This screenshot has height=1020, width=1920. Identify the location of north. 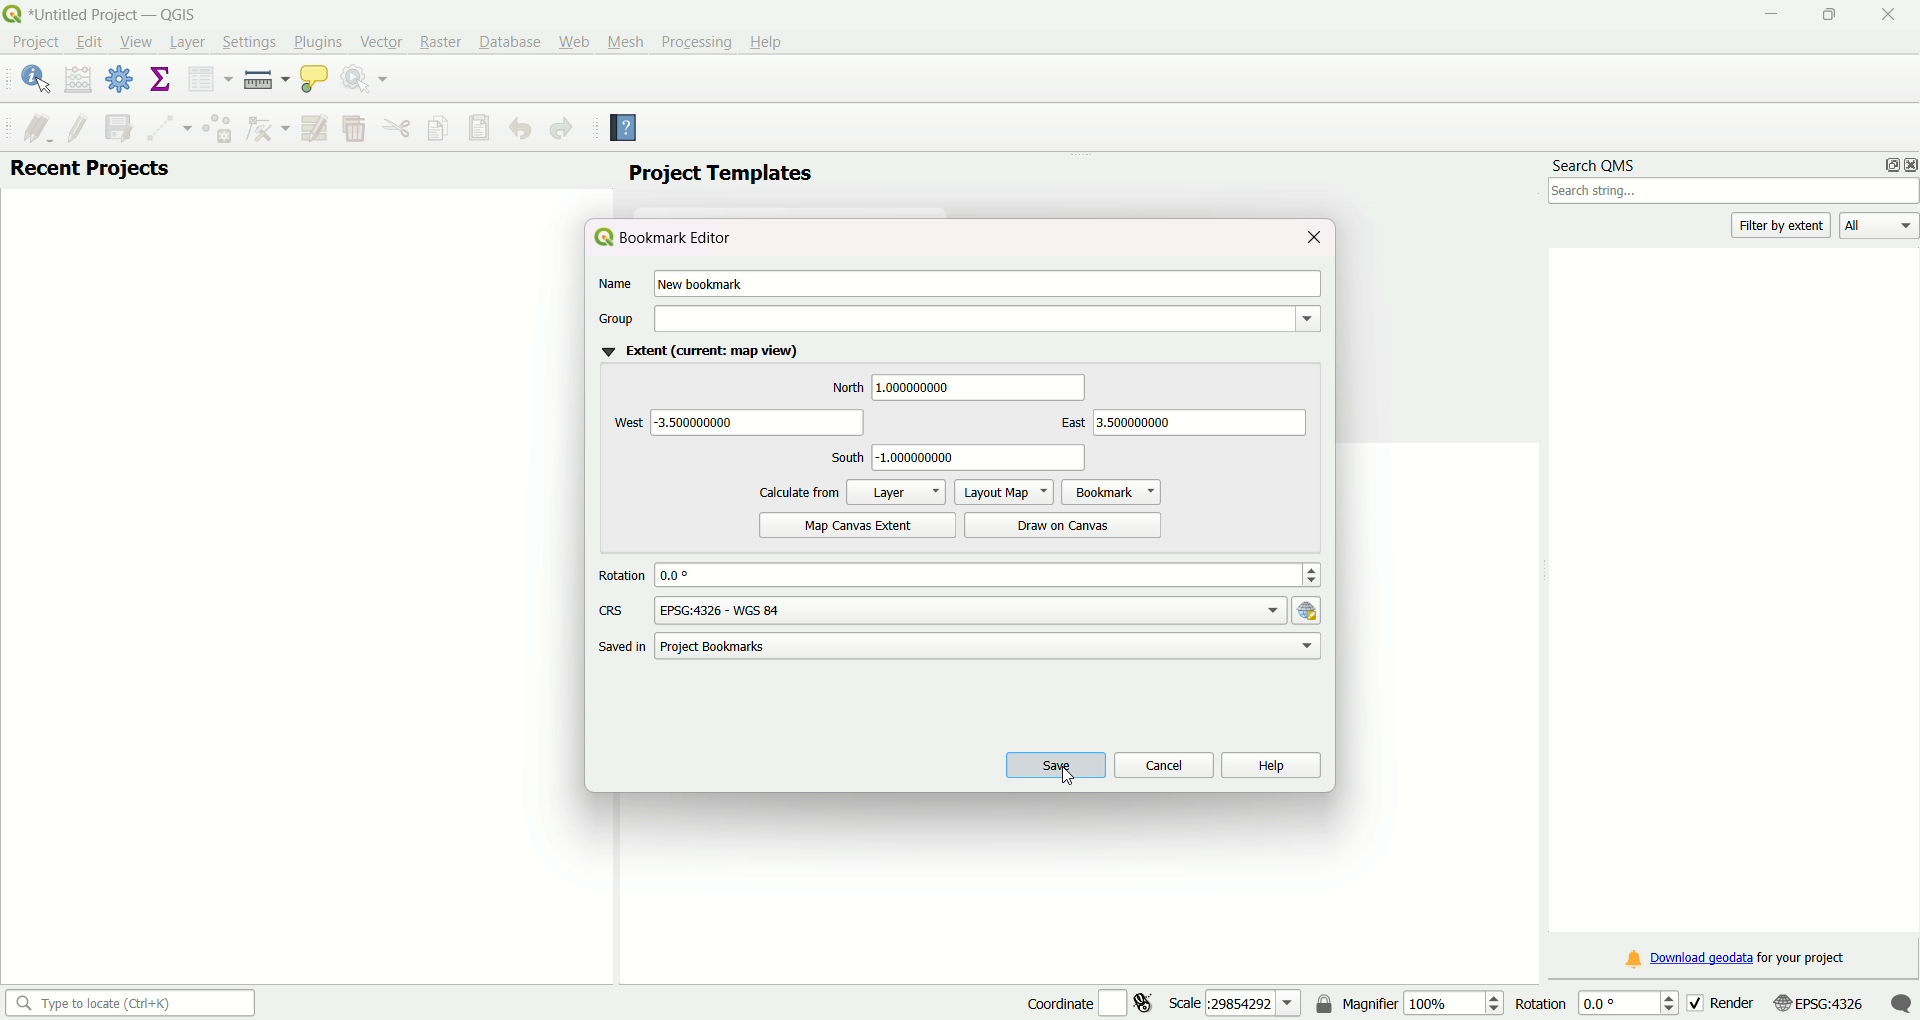
(846, 388).